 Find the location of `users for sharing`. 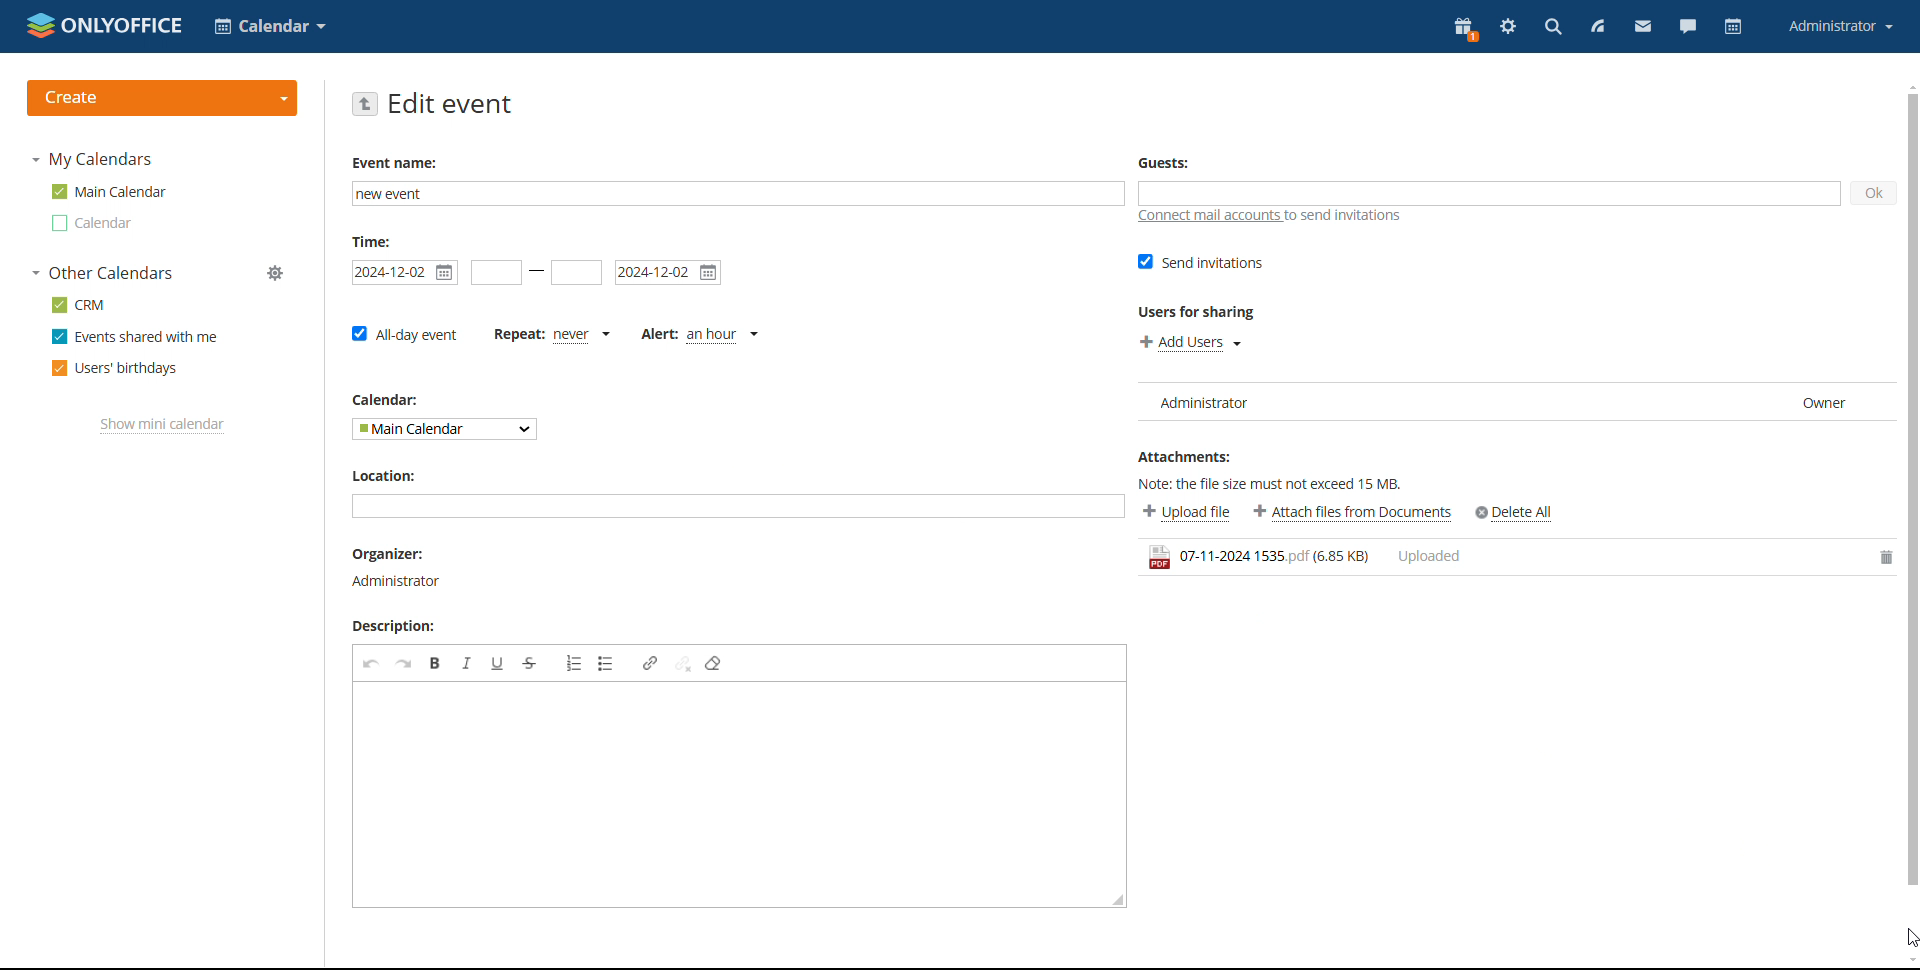

users for sharing is located at coordinates (1199, 313).